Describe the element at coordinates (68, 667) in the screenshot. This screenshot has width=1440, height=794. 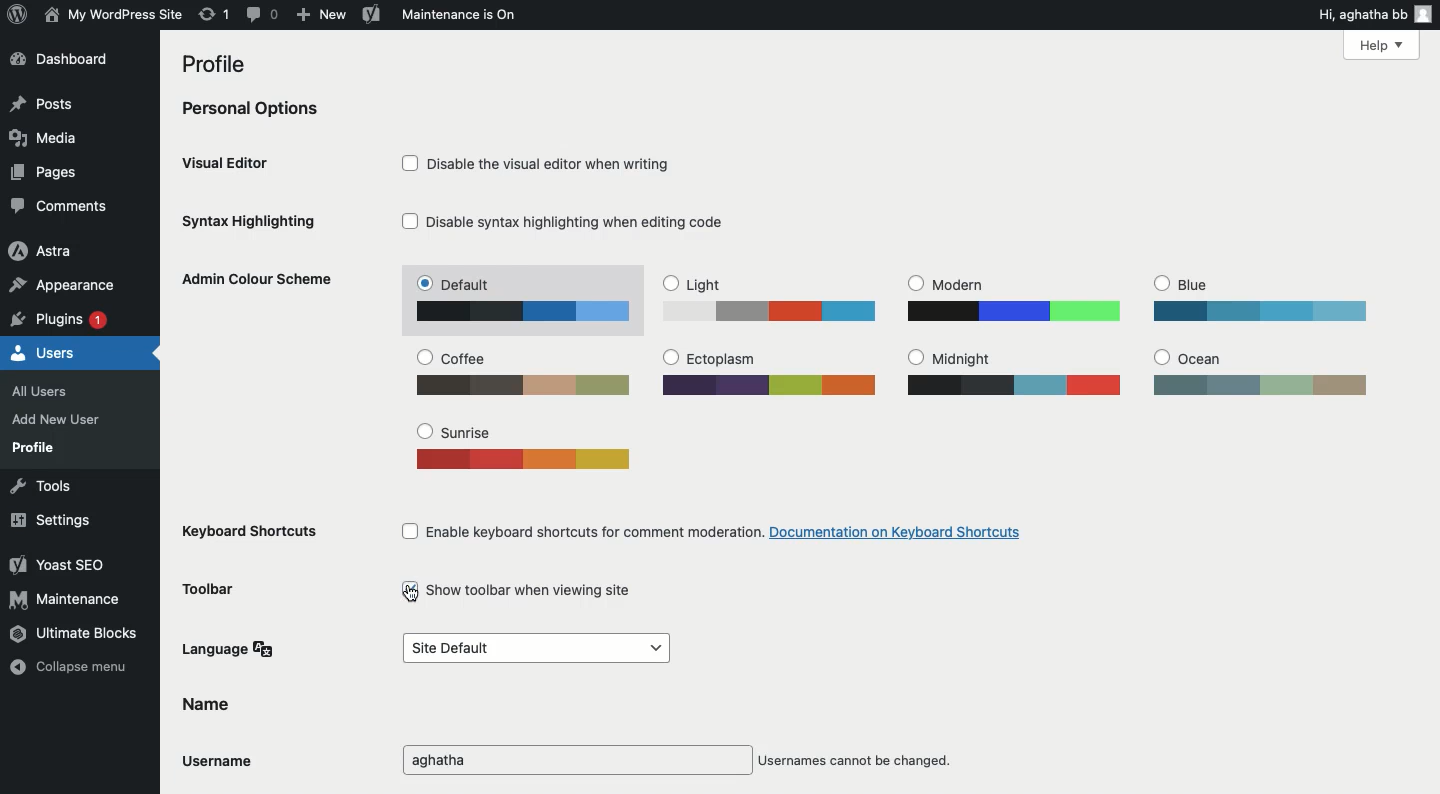
I see `Collapse menu` at that location.